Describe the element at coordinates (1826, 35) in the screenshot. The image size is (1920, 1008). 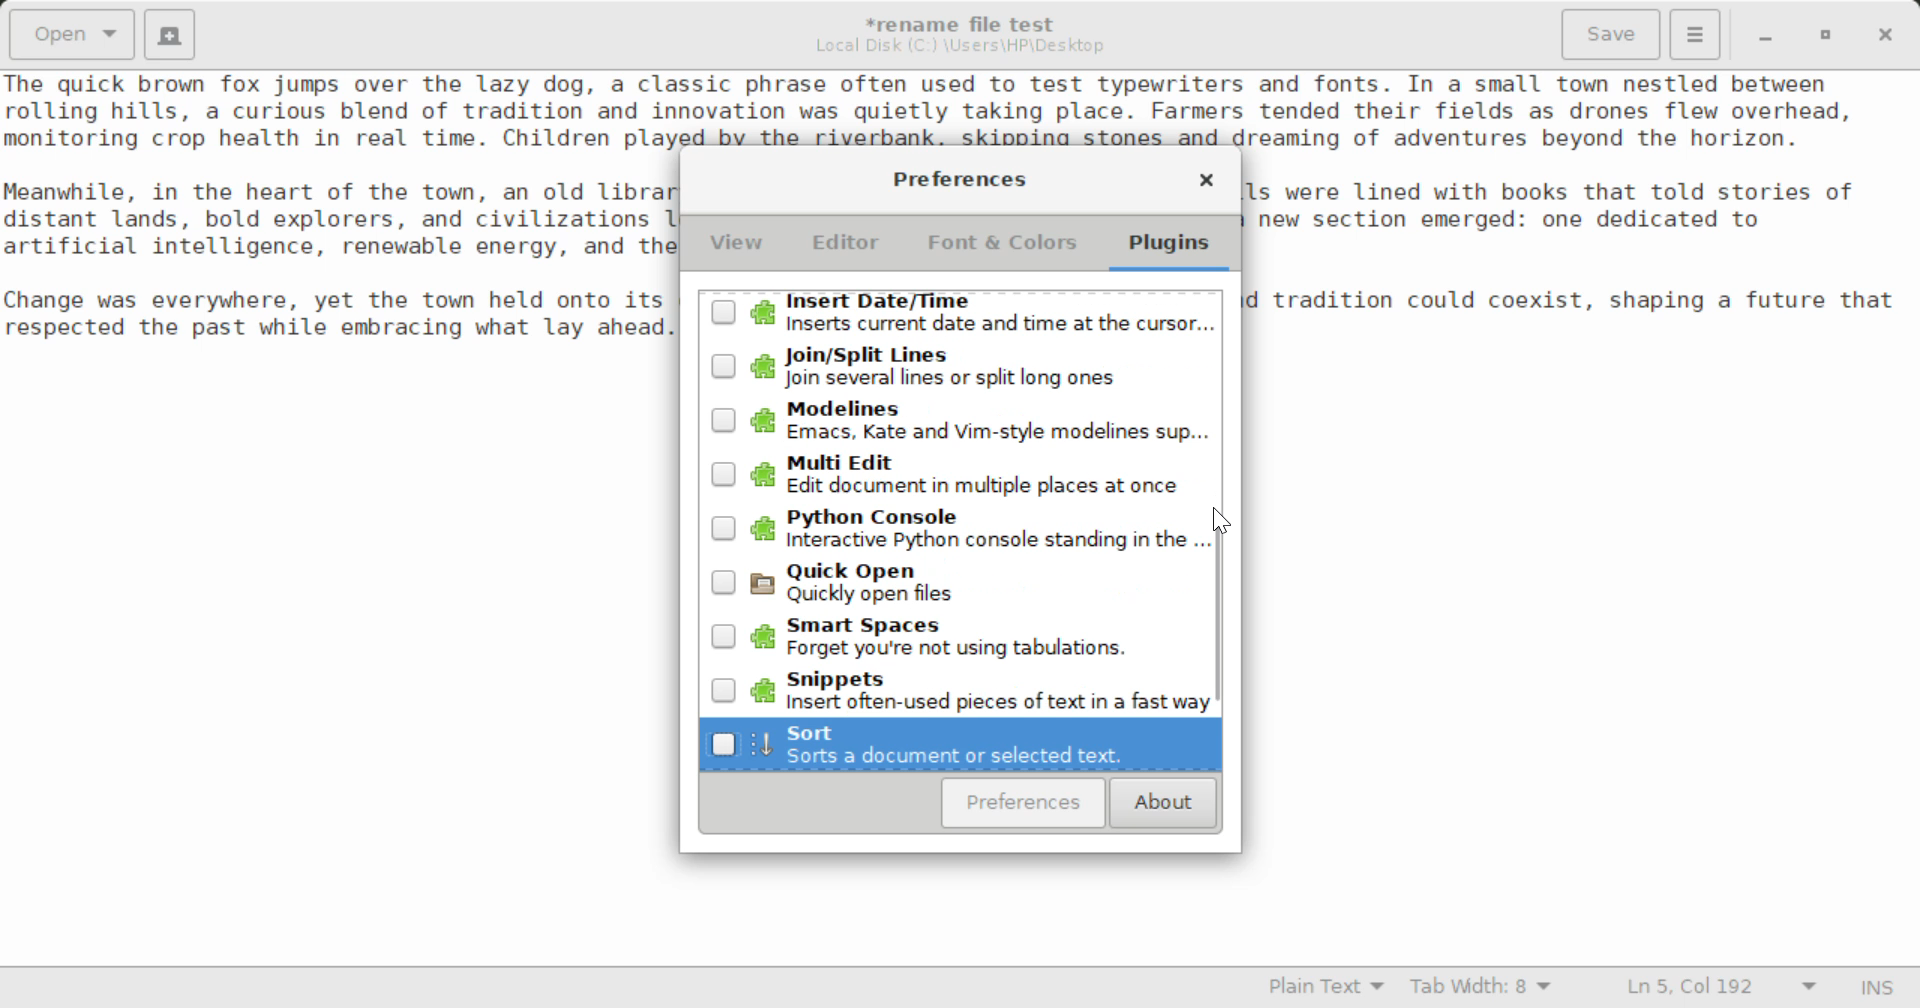
I see `Minimize` at that location.